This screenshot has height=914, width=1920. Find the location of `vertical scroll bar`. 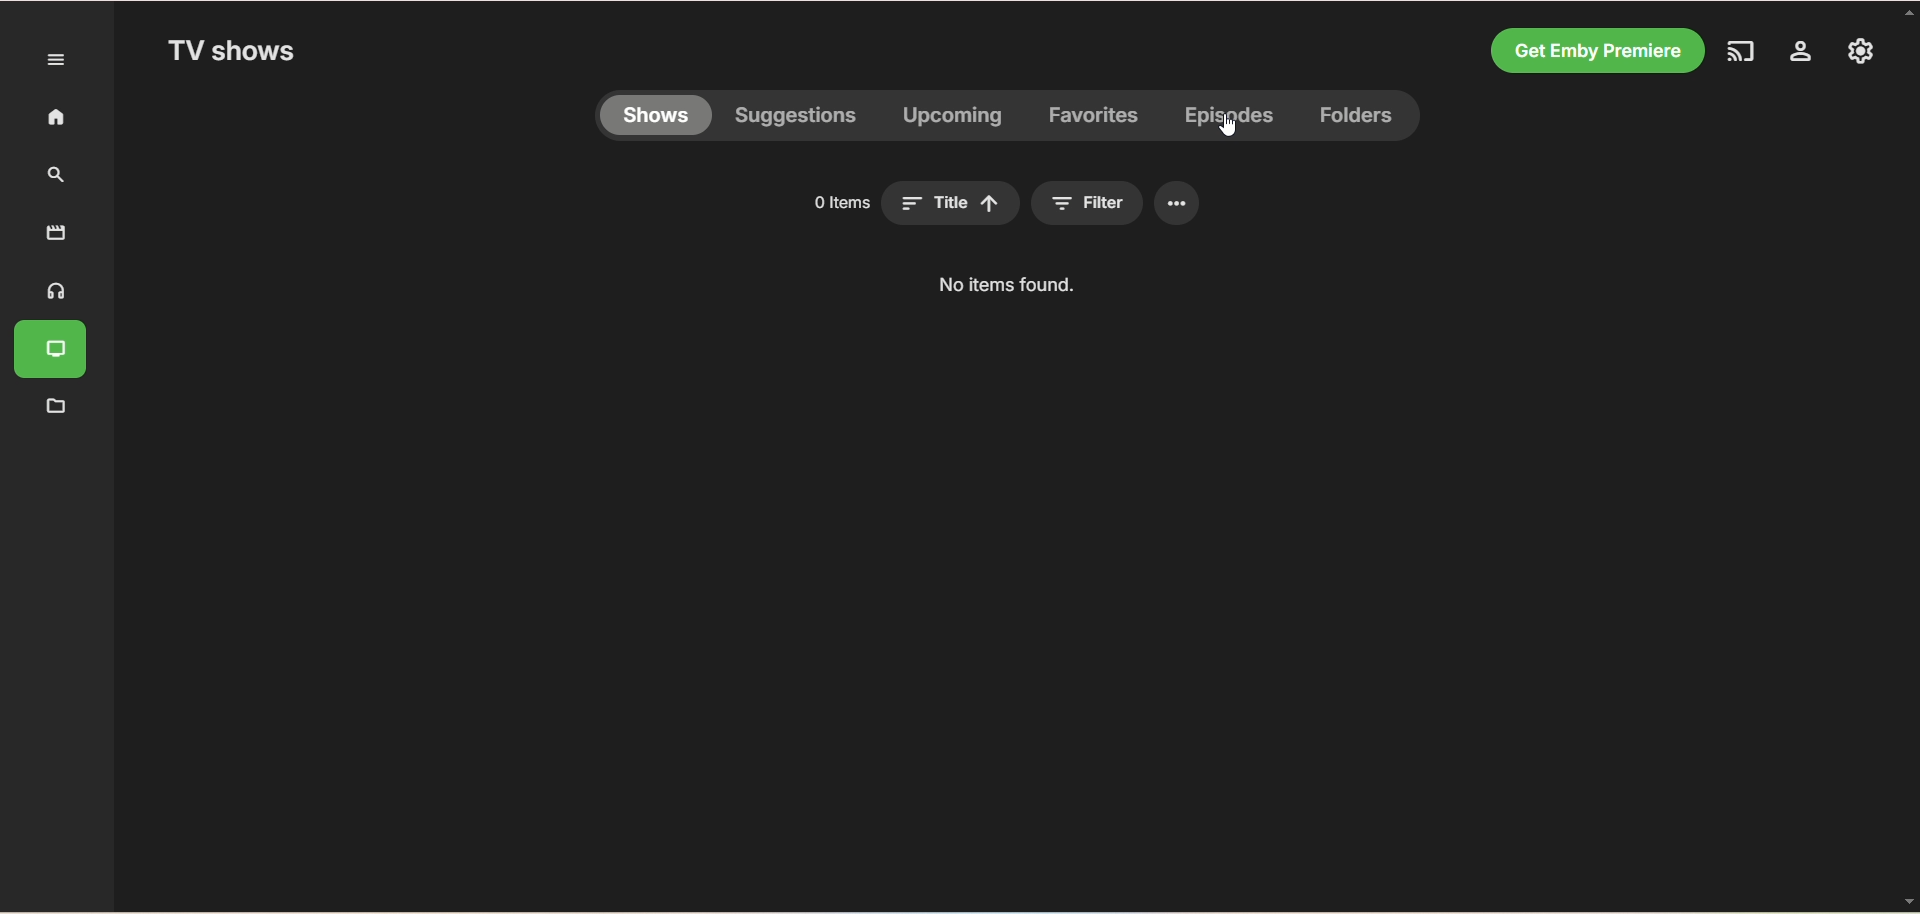

vertical scroll bar is located at coordinates (1908, 457).